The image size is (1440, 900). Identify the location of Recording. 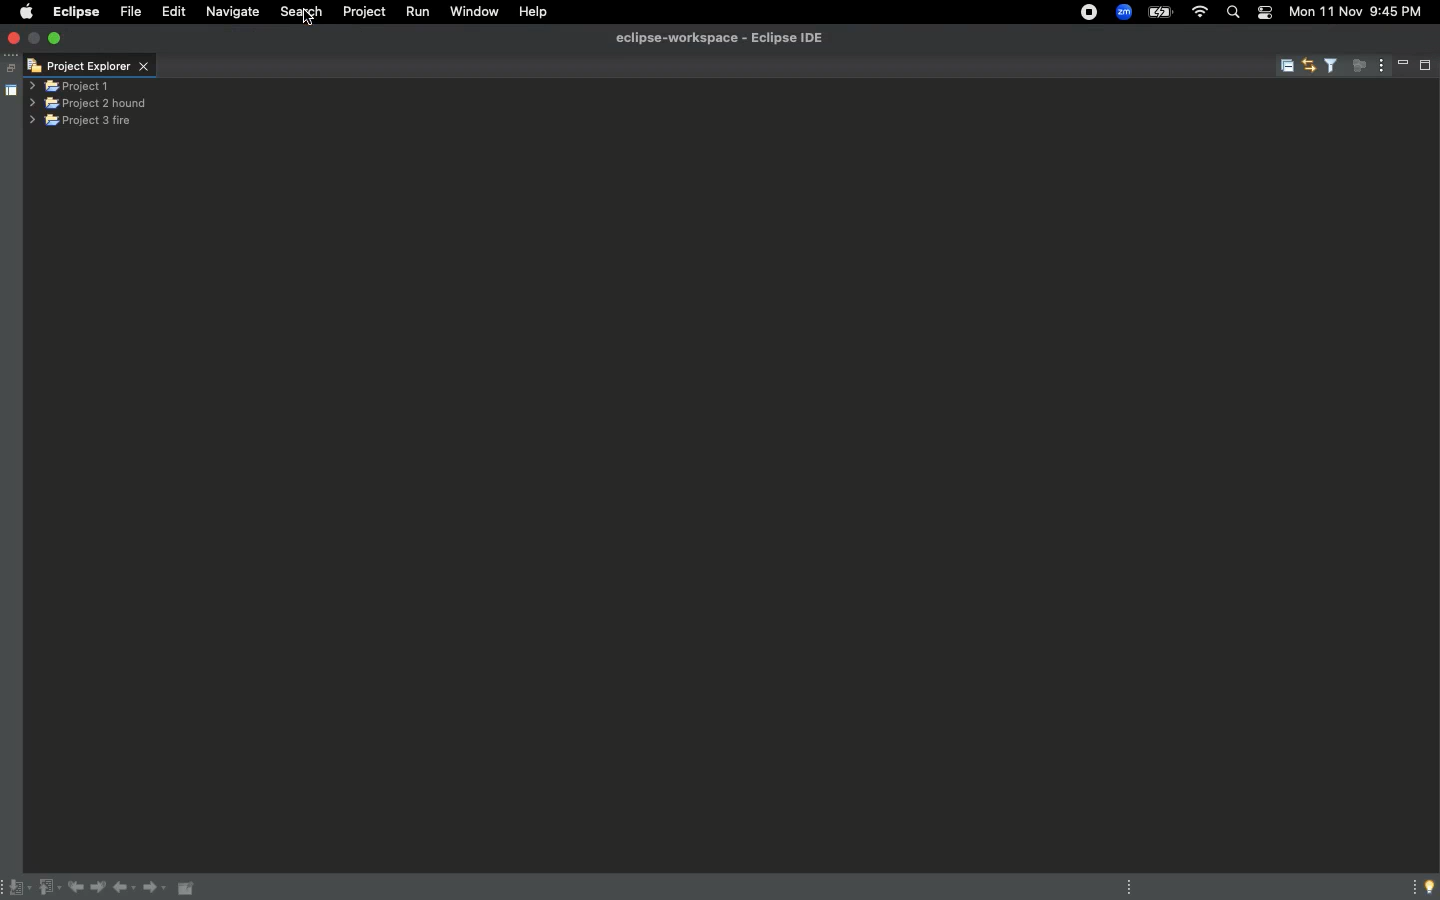
(1087, 14).